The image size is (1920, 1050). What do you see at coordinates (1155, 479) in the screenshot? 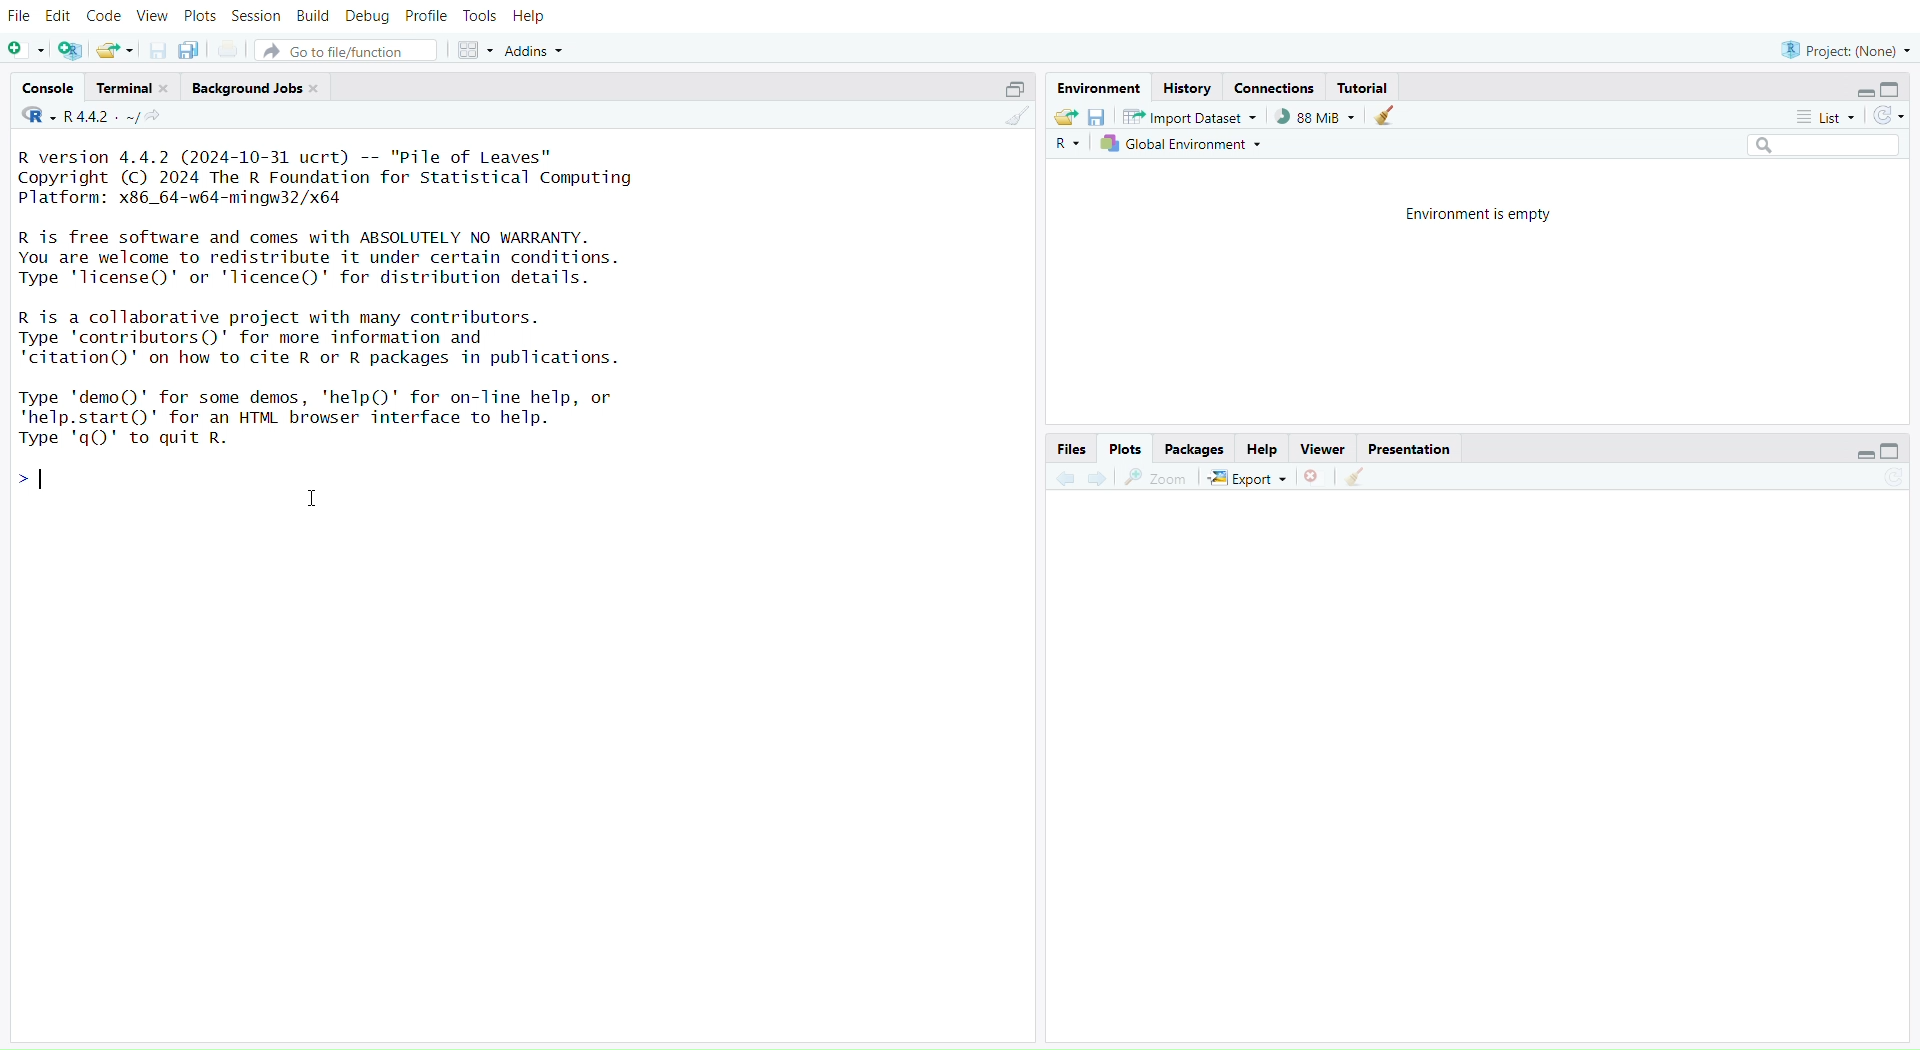
I see `zoom` at bounding box center [1155, 479].